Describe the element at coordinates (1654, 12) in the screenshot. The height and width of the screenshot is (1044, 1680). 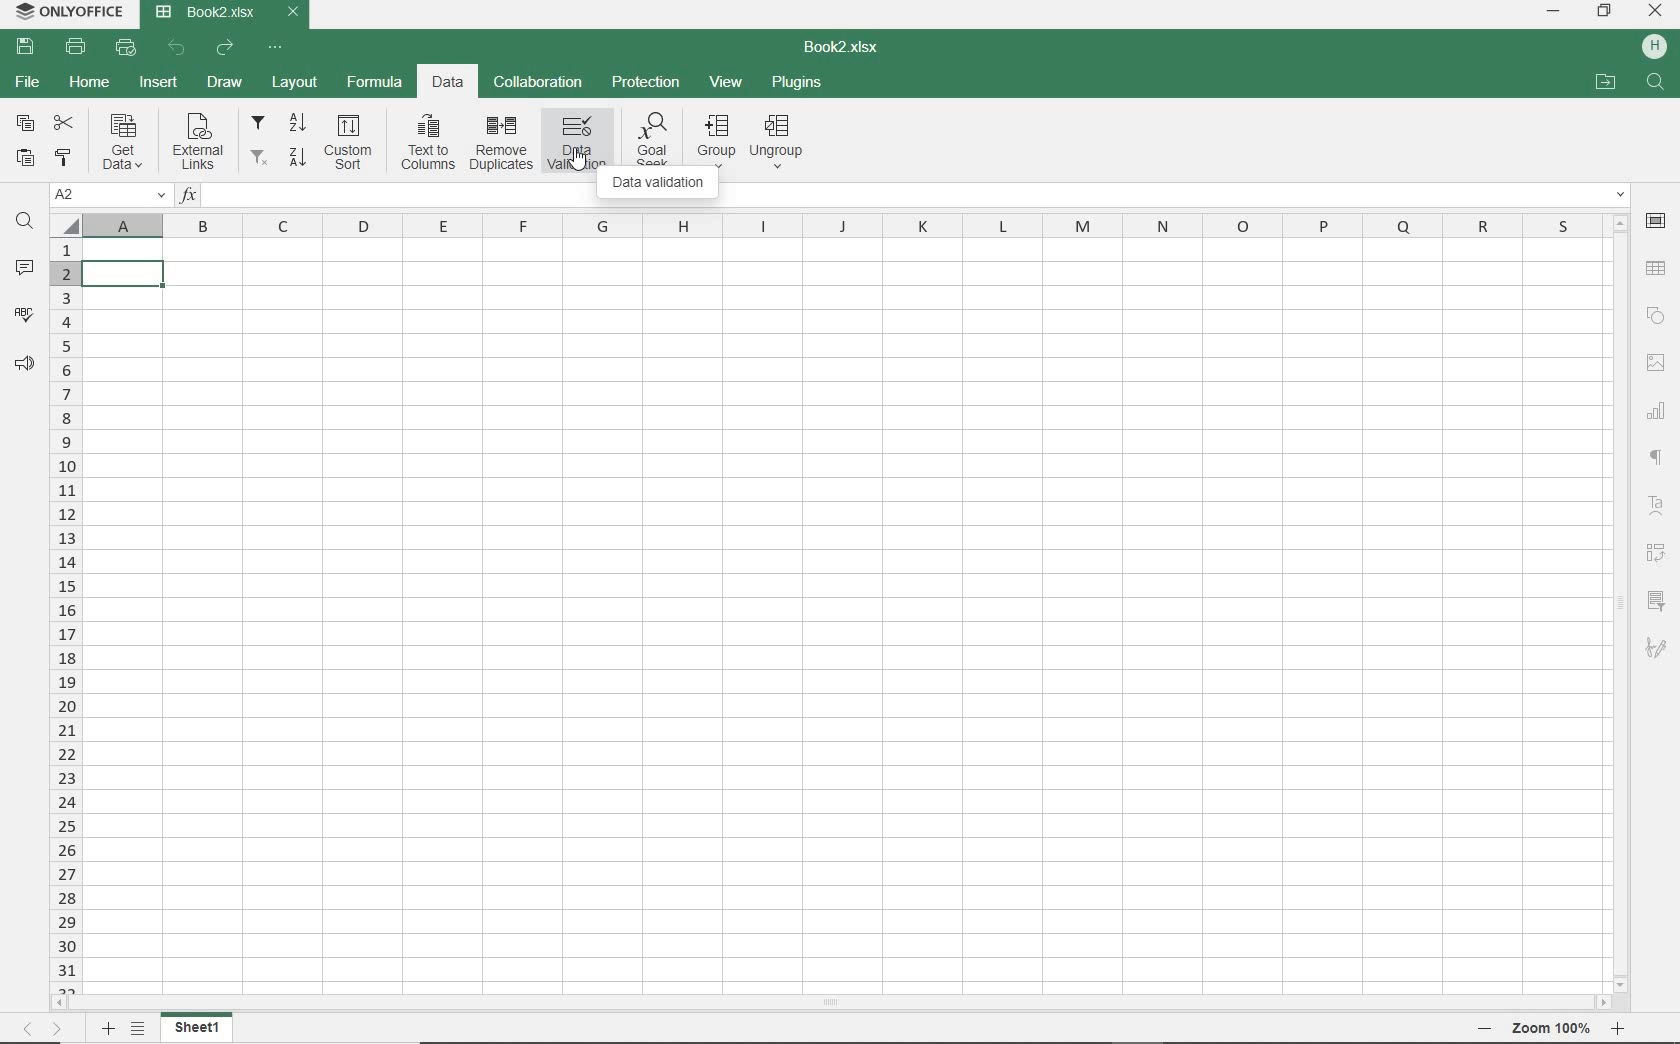
I see `CLOSE` at that location.